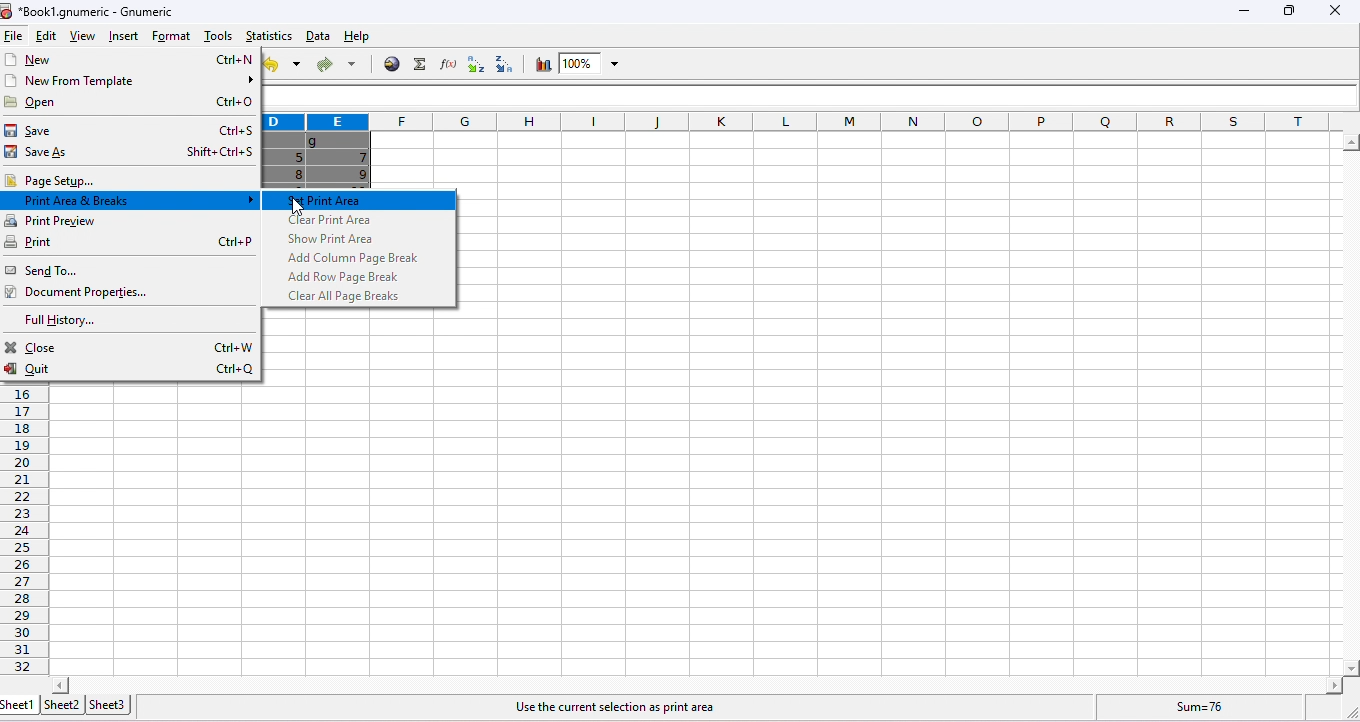  Describe the element at coordinates (1241, 14) in the screenshot. I see `minimize` at that location.